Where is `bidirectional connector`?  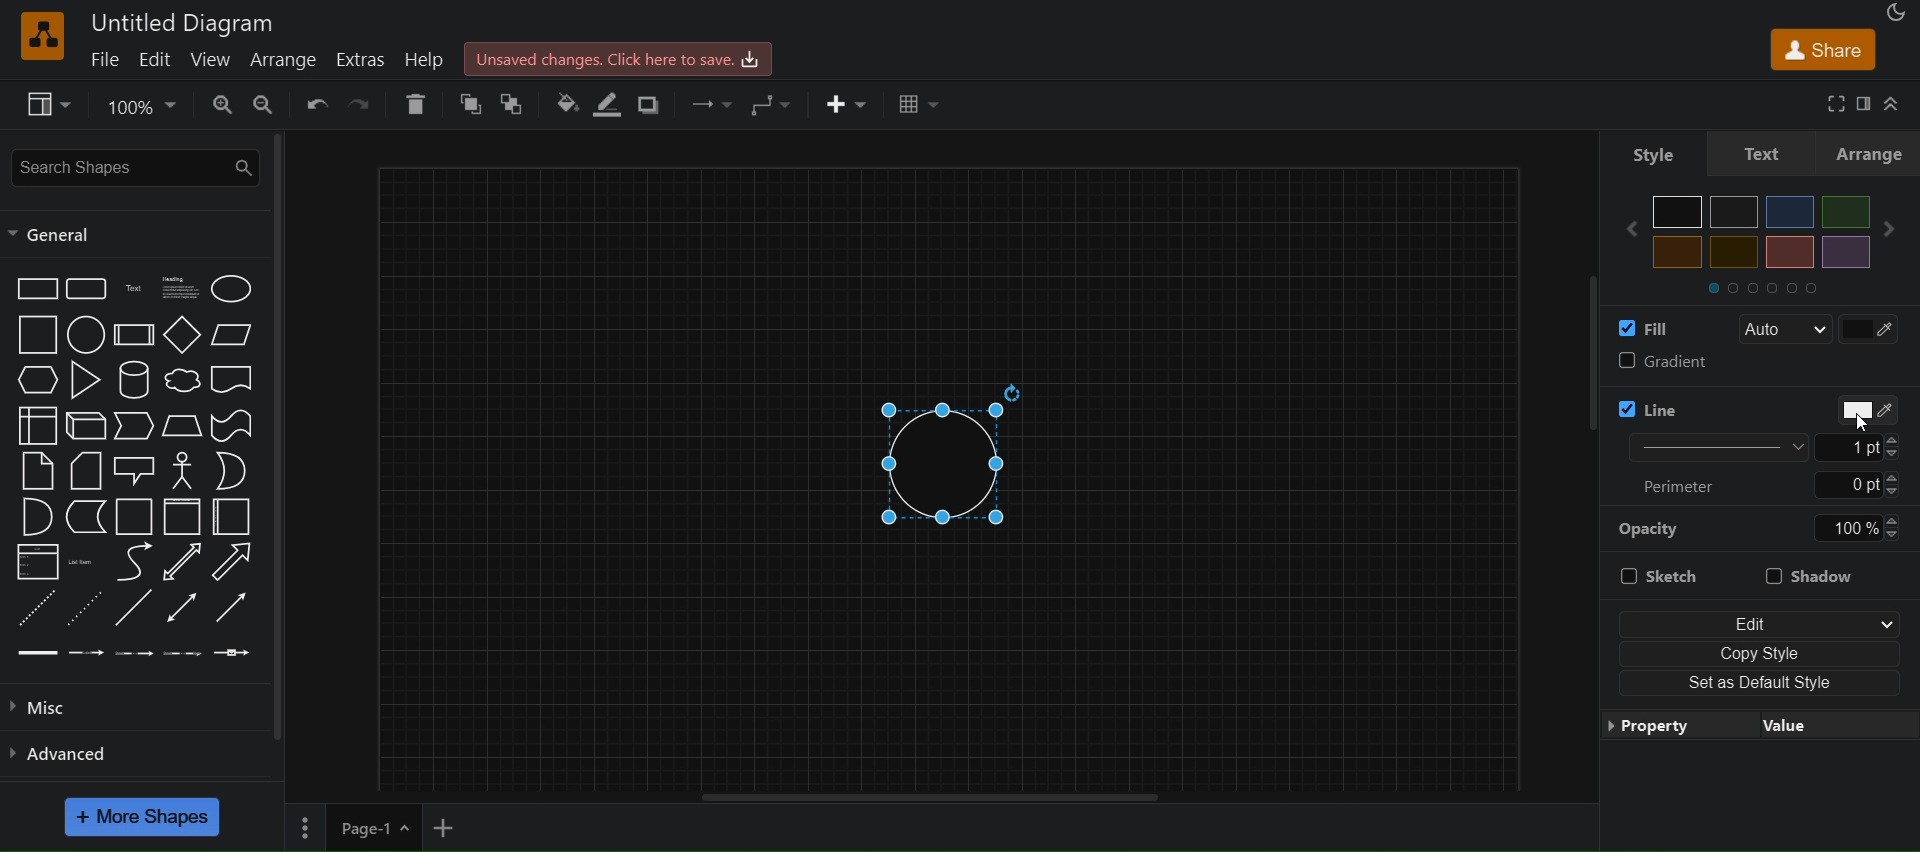 bidirectional connector is located at coordinates (185, 607).